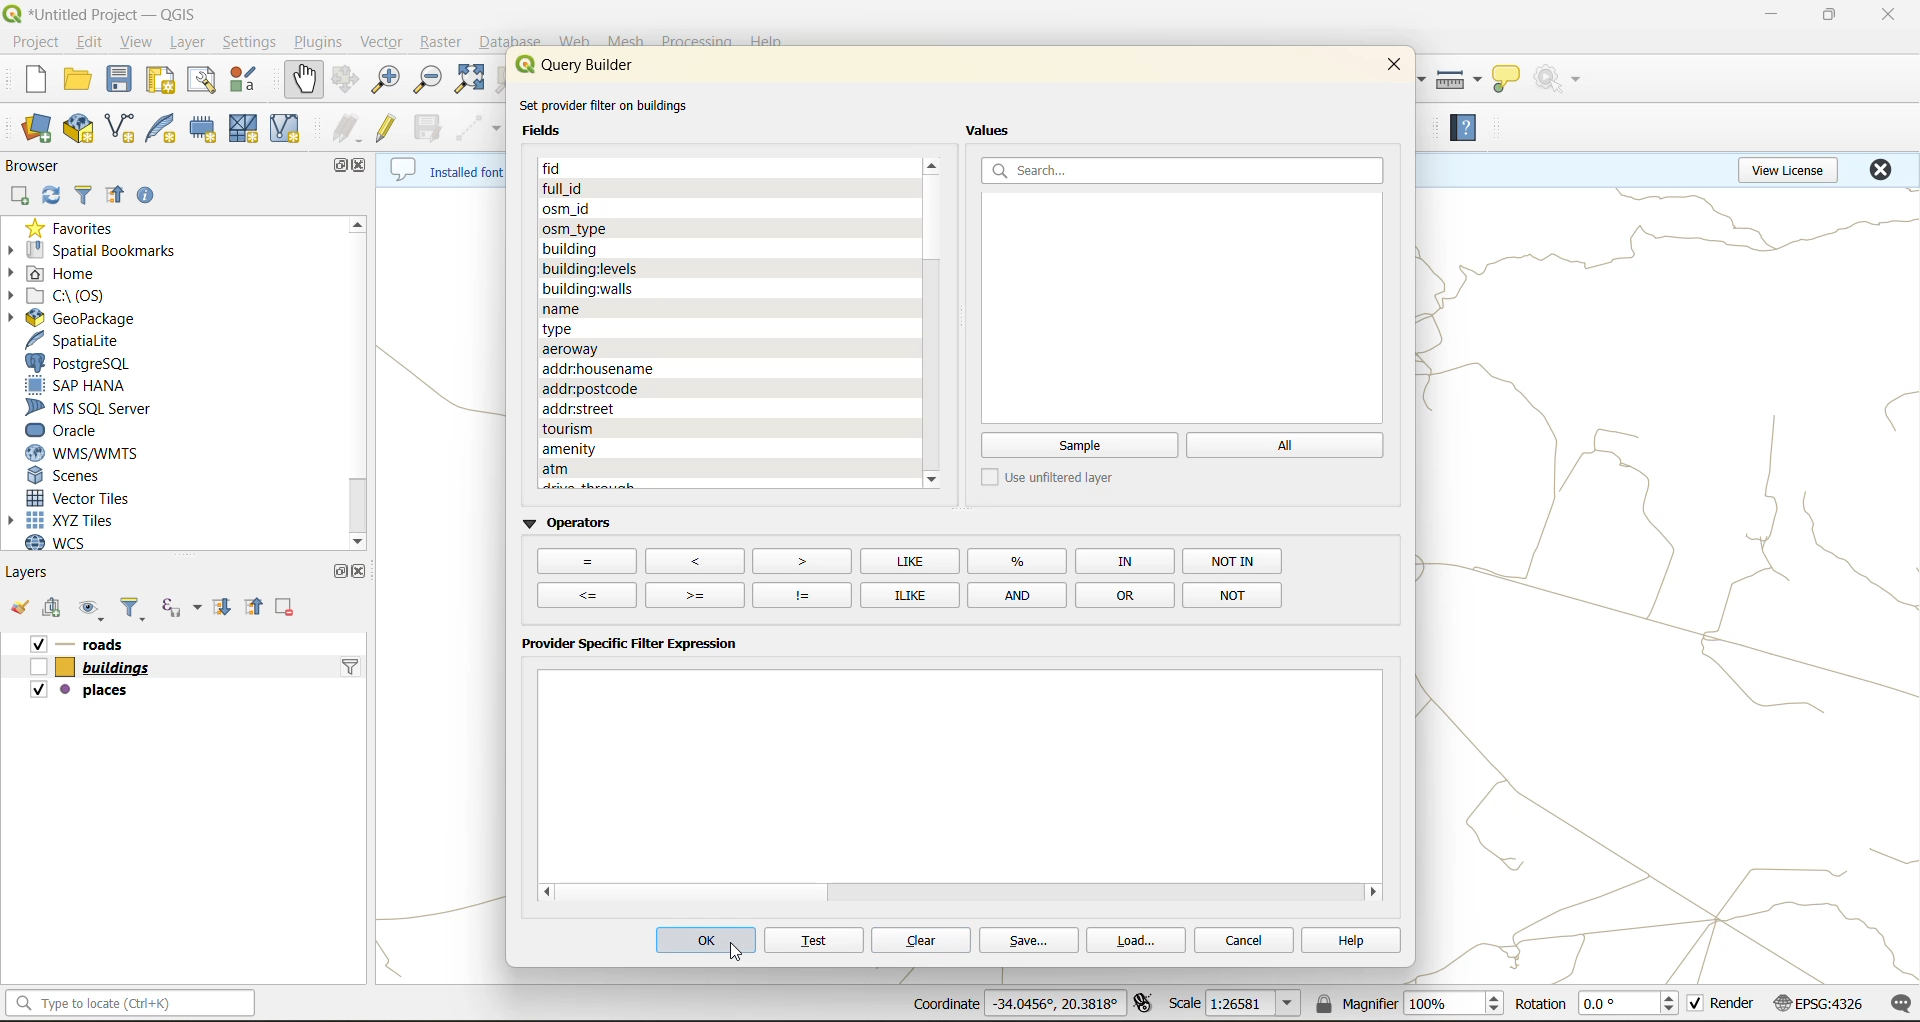 The height and width of the screenshot is (1022, 1920). I want to click on fields, so click(589, 286).